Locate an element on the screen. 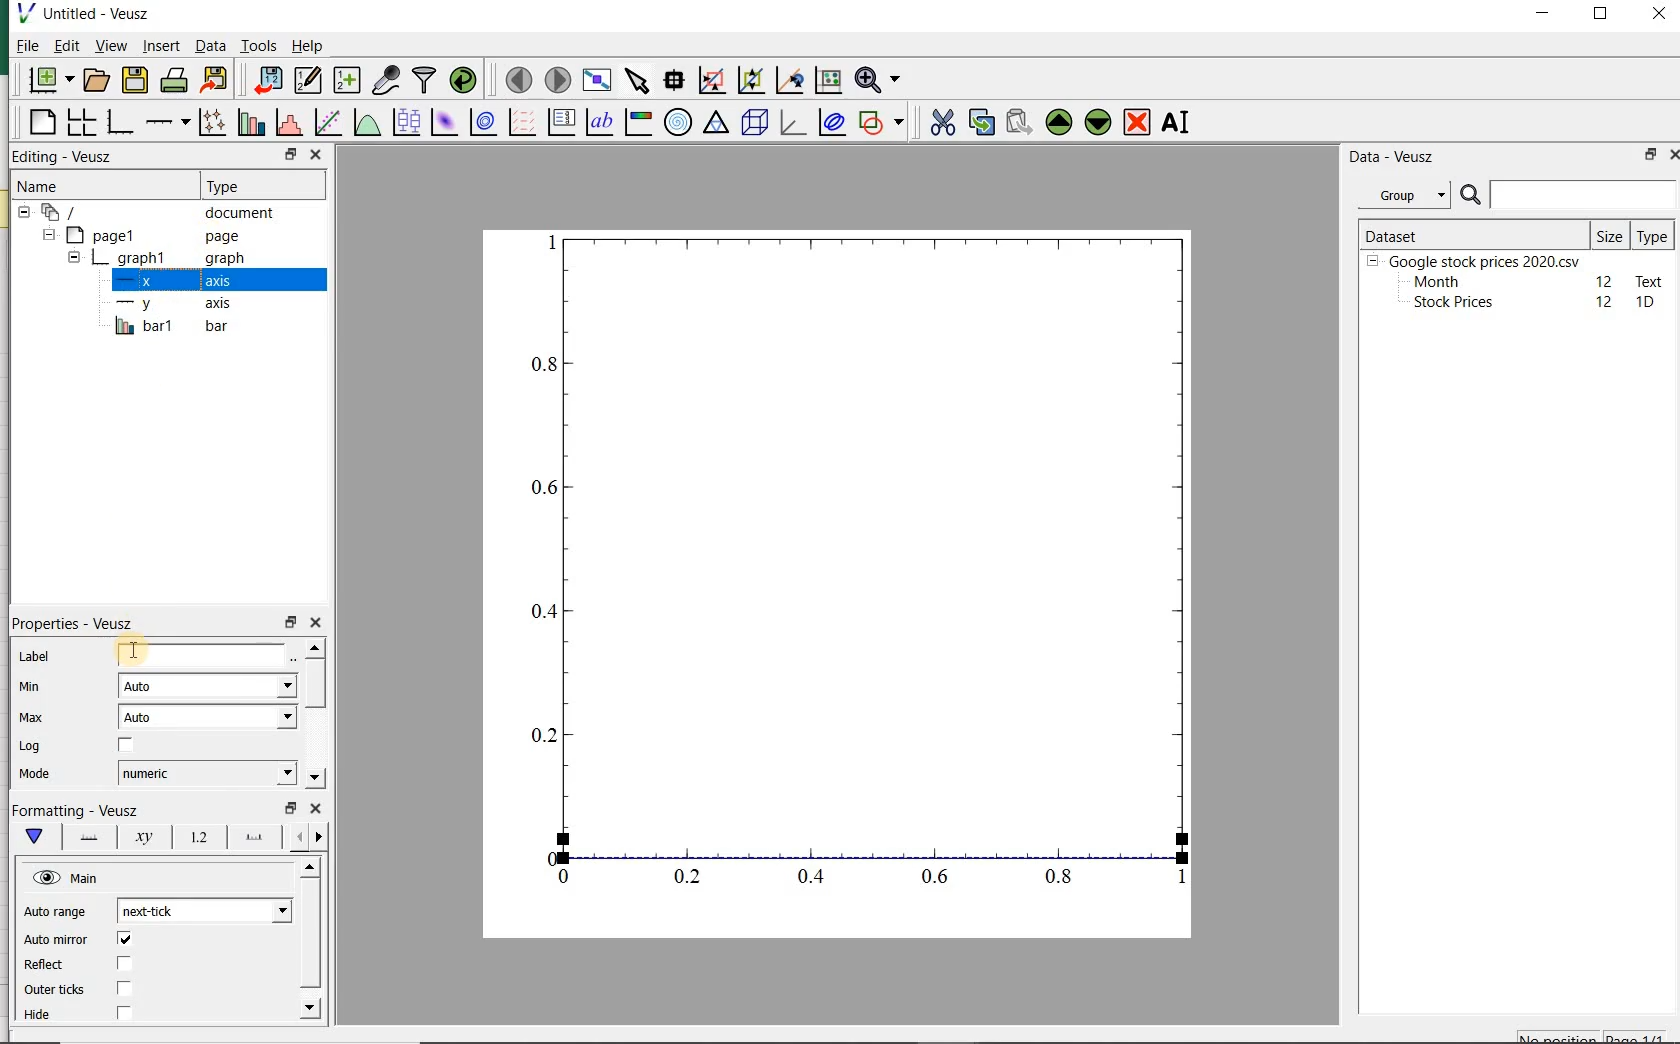 This screenshot has width=1680, height=1044. tick labels is located at coordinates (197, 837).